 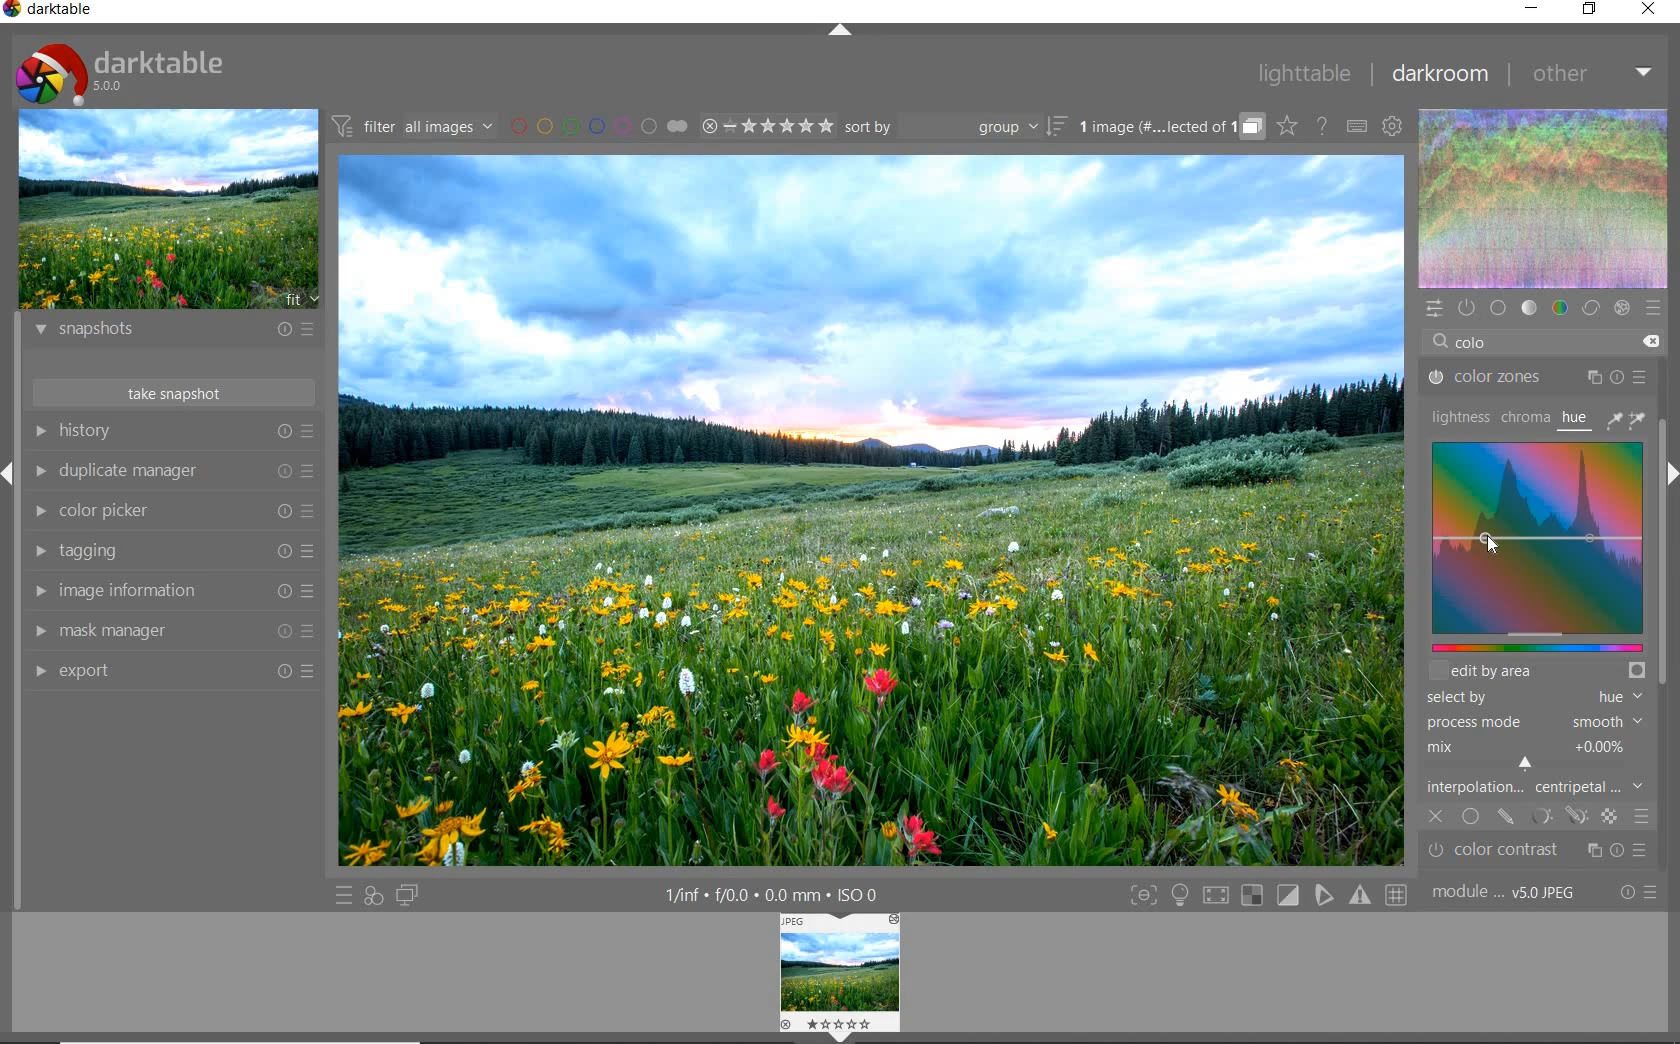 I want to click on filter all images by module order, so click(x=411, y=128).